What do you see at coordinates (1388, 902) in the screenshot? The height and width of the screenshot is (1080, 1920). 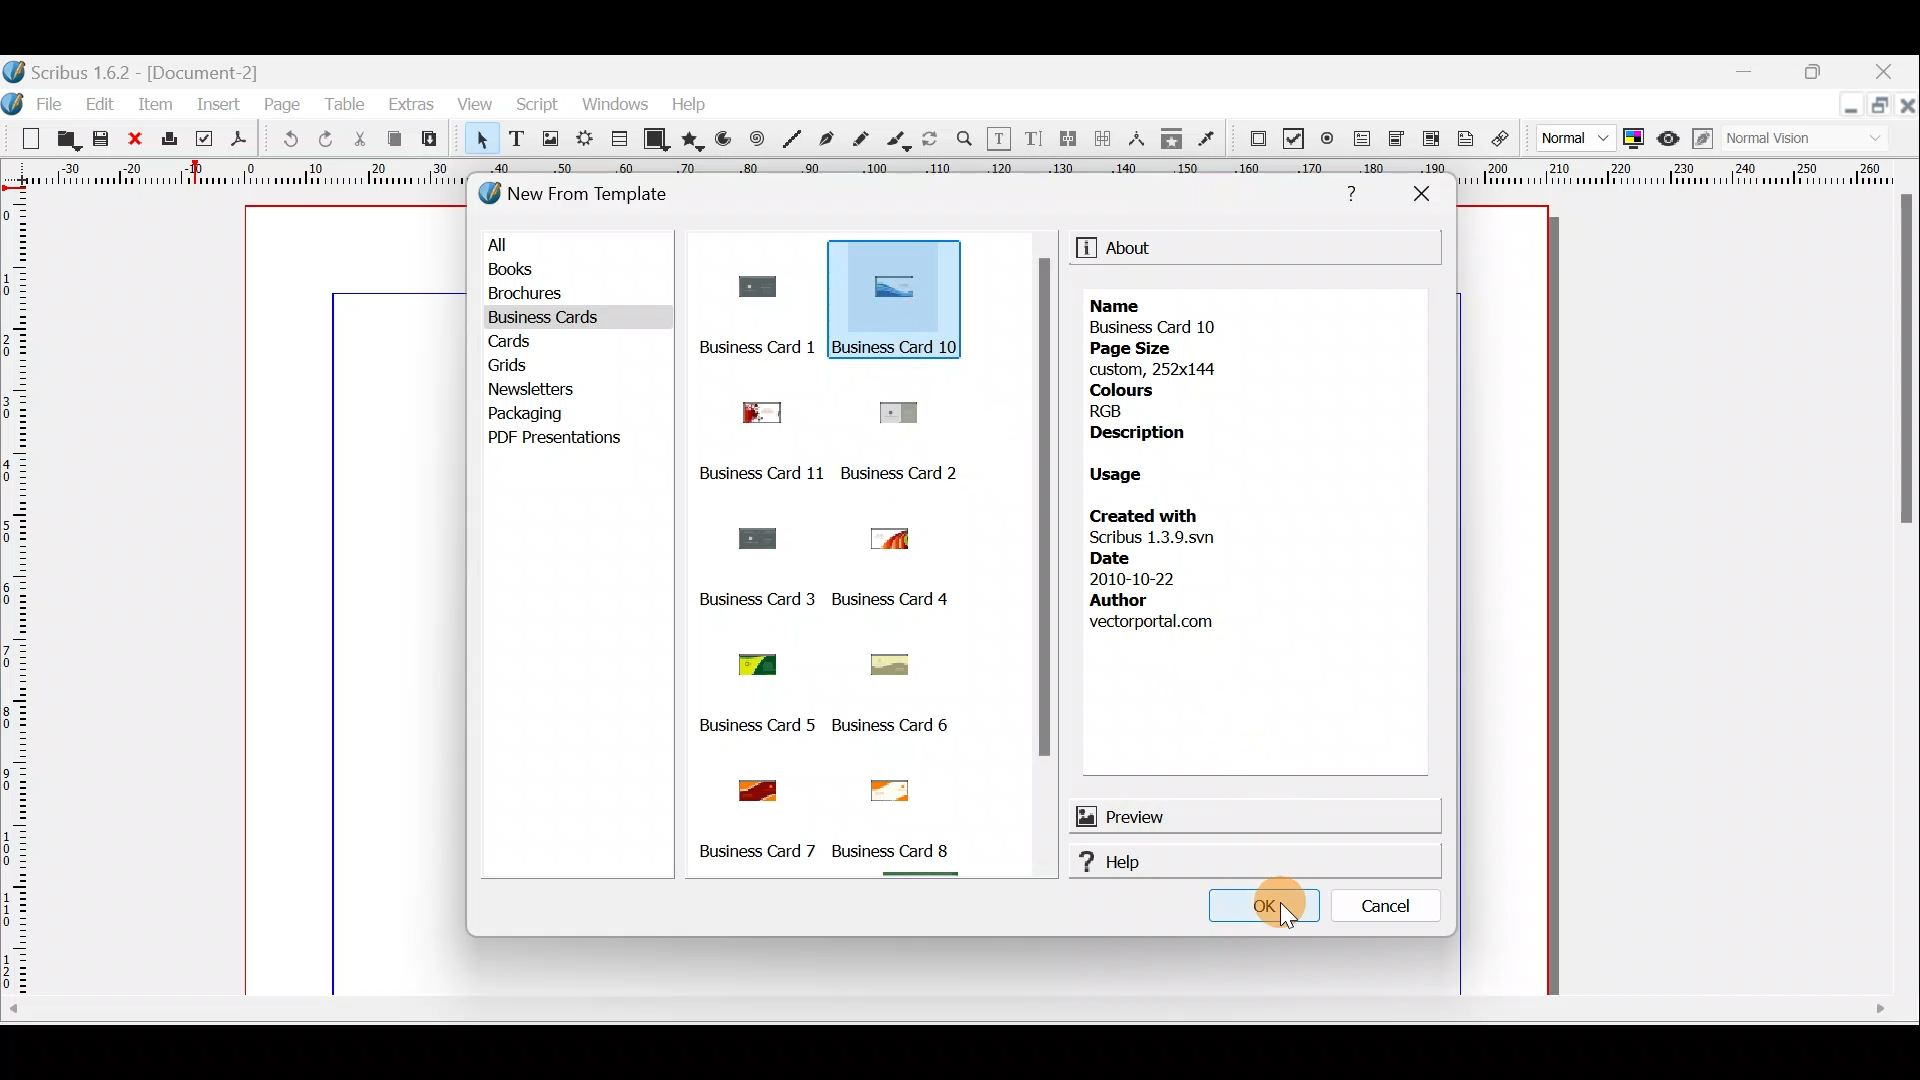 I see `Cancel` at bounding box center [1388, 902].